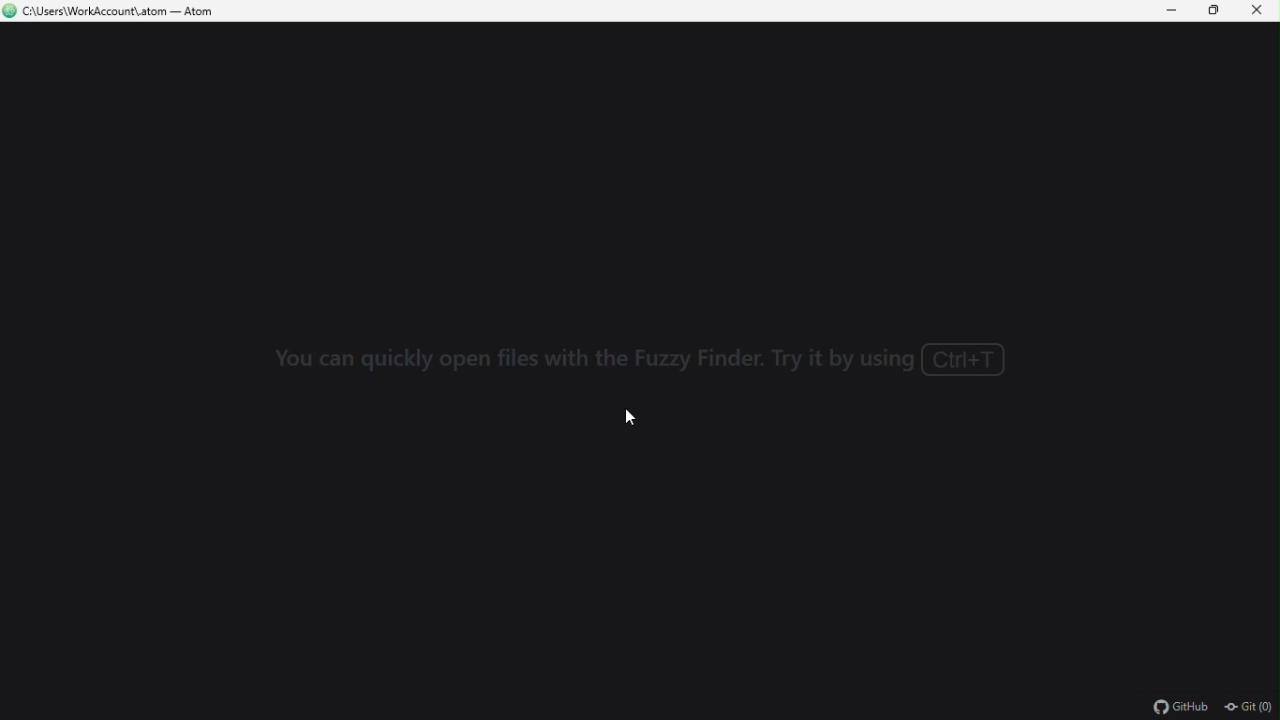  I want to click on minimize, so click(1162, 11).